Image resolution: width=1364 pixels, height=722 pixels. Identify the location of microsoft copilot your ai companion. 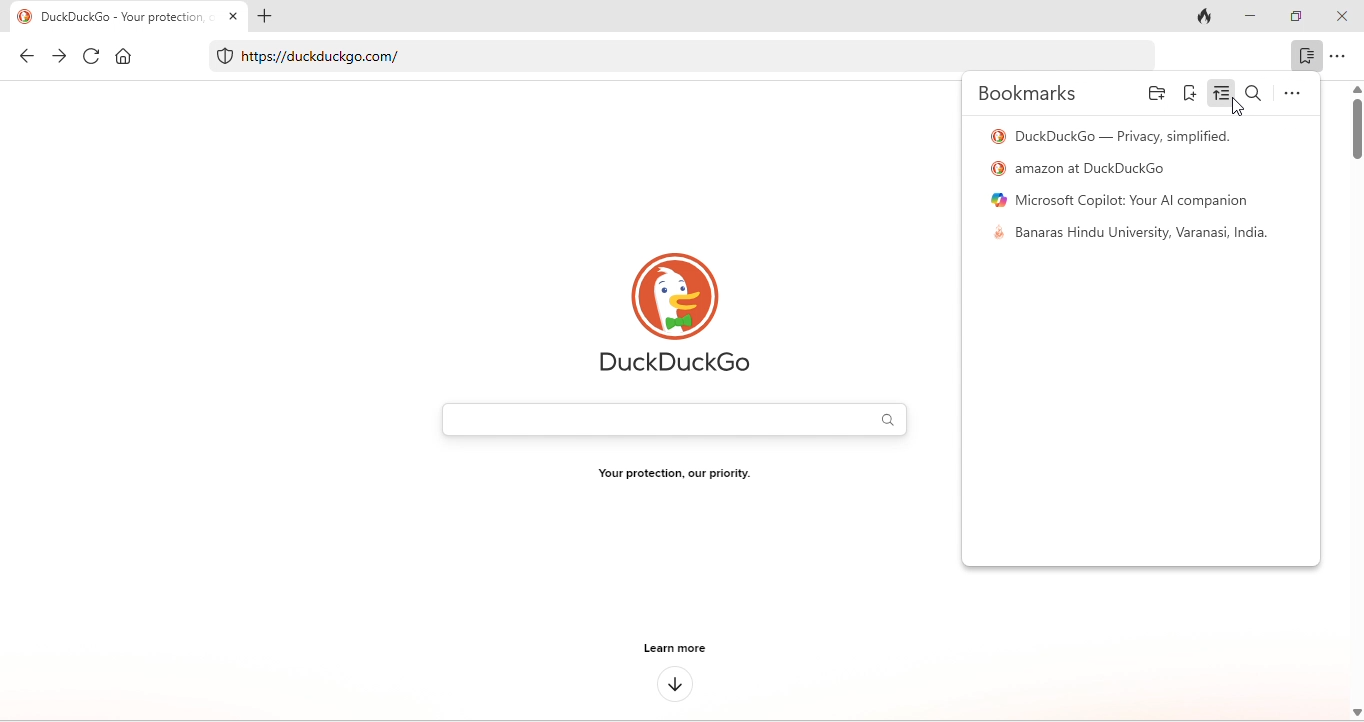
(1116, 197).